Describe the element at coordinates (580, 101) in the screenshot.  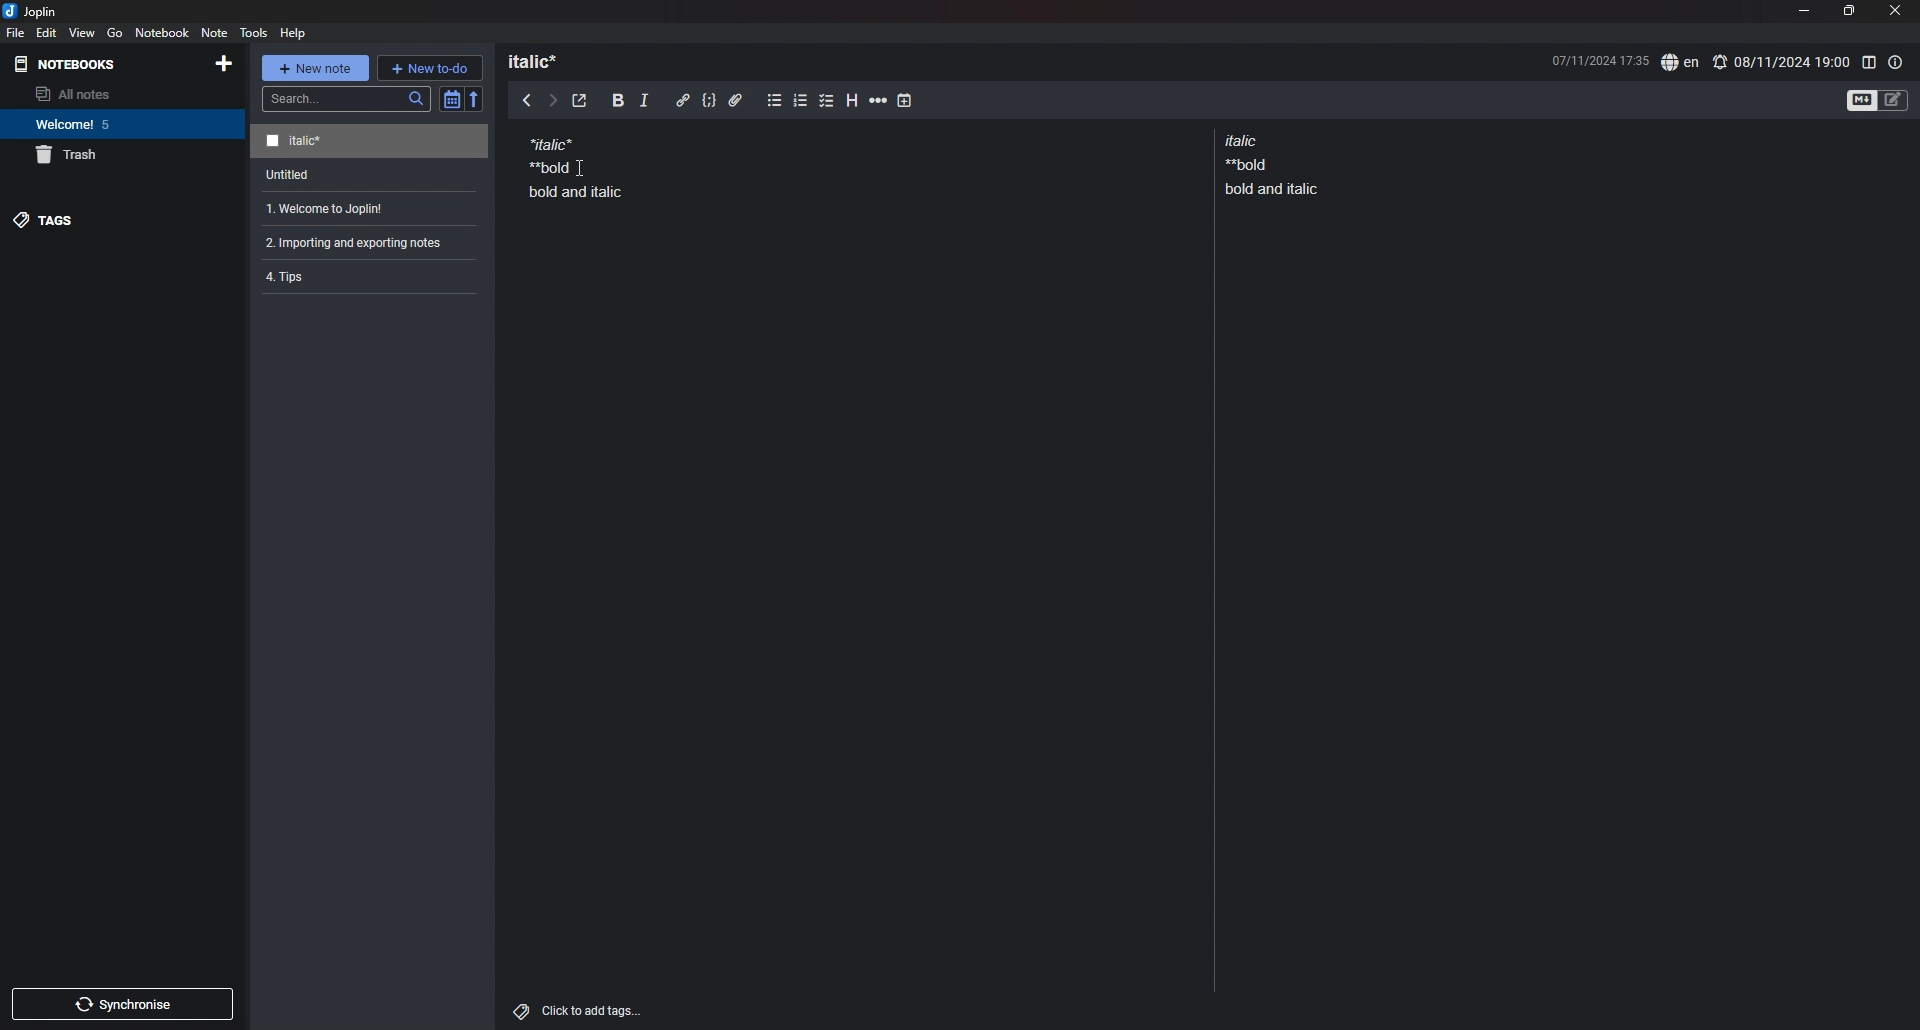
I see `toggle external editor` at that location.